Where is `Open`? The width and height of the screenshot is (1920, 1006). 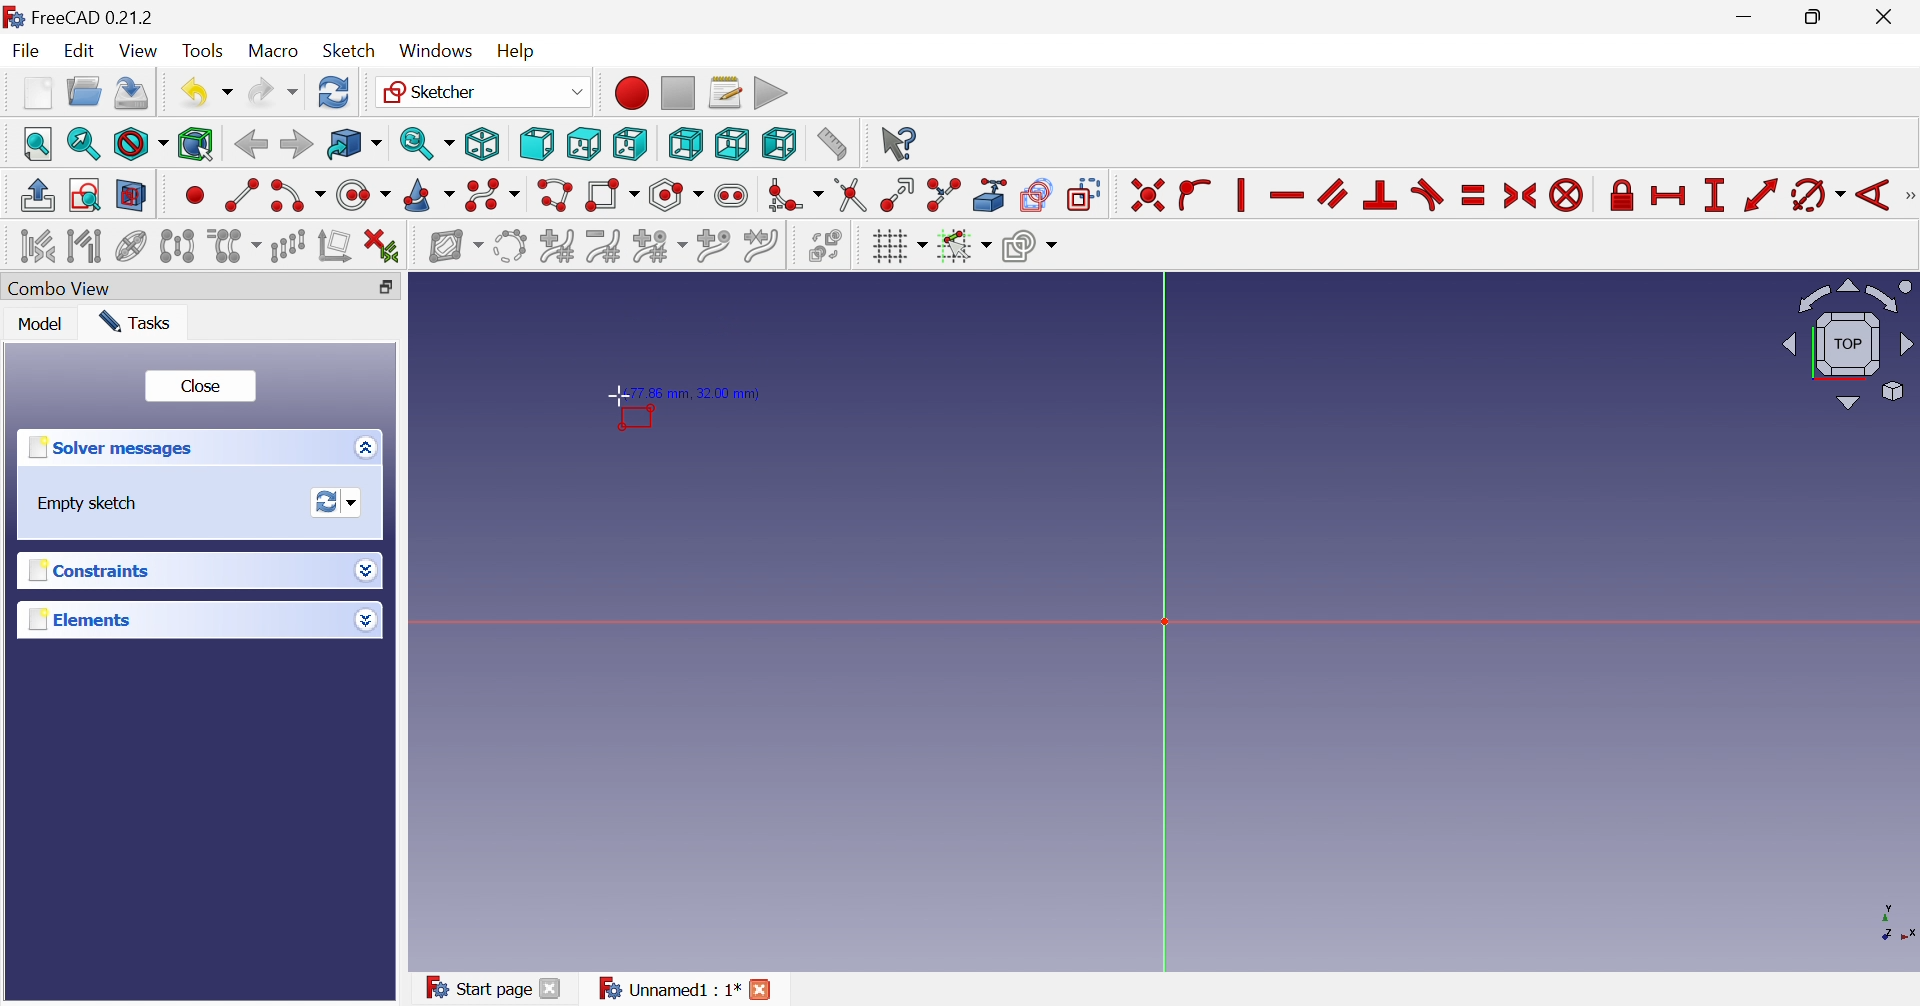
Open is located at coordinates (84, 91).